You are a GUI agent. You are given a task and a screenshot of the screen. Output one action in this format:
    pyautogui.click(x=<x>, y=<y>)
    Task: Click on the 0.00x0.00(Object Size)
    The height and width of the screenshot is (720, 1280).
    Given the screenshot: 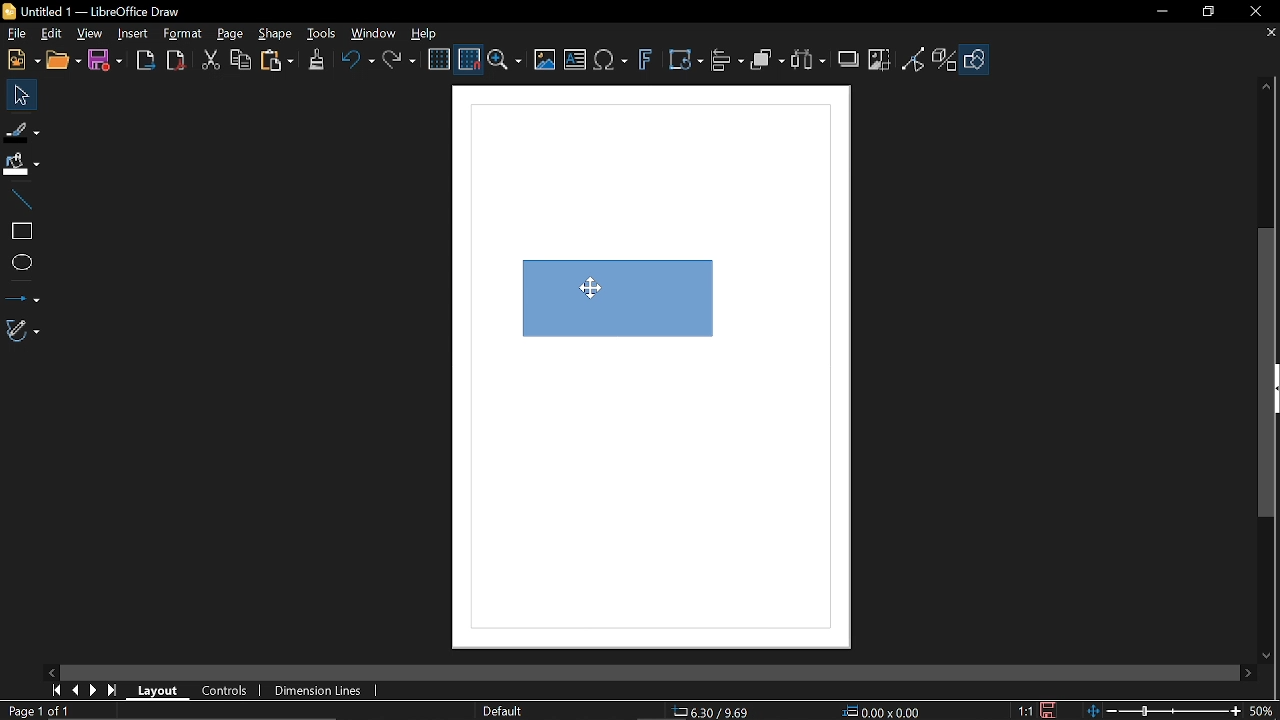 What is the action you would take?
    pyautogui.click(x=881, y=713)
    